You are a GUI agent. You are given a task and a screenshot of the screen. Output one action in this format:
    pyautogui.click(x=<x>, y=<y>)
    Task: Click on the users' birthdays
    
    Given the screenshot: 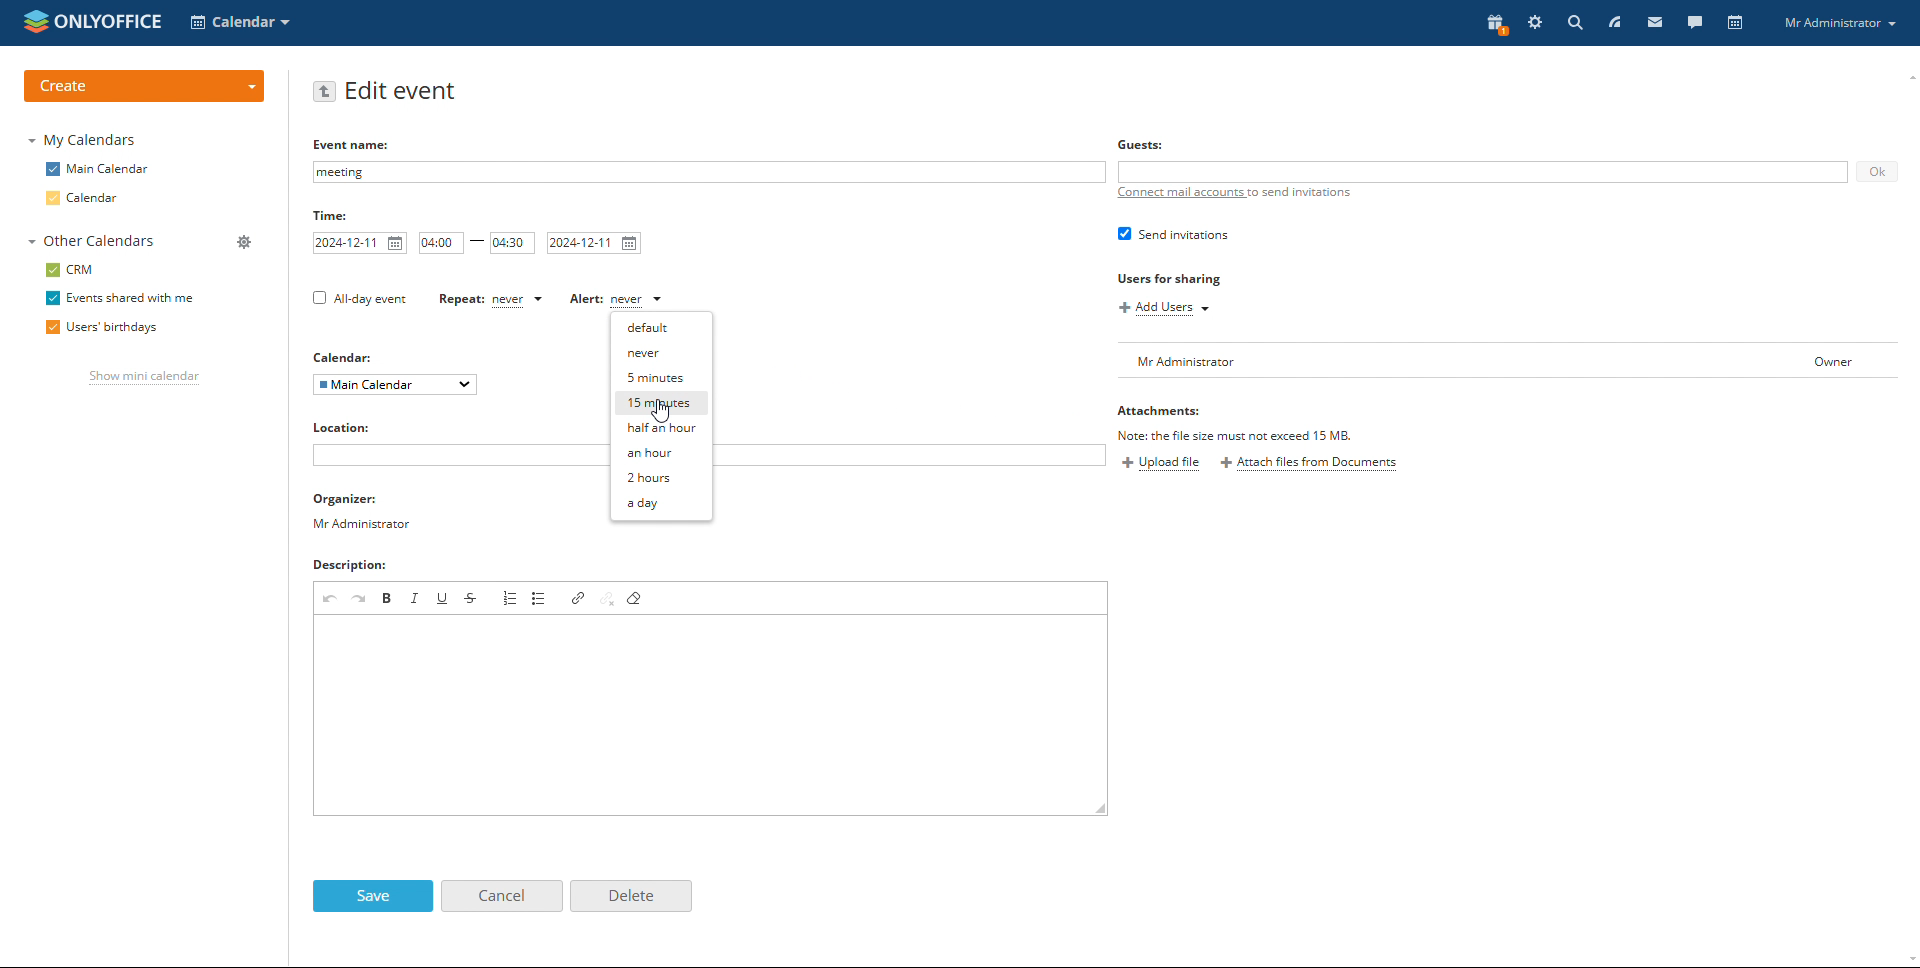 What is the action you would take?
    pyautogui.click(x=98, y=328)
    